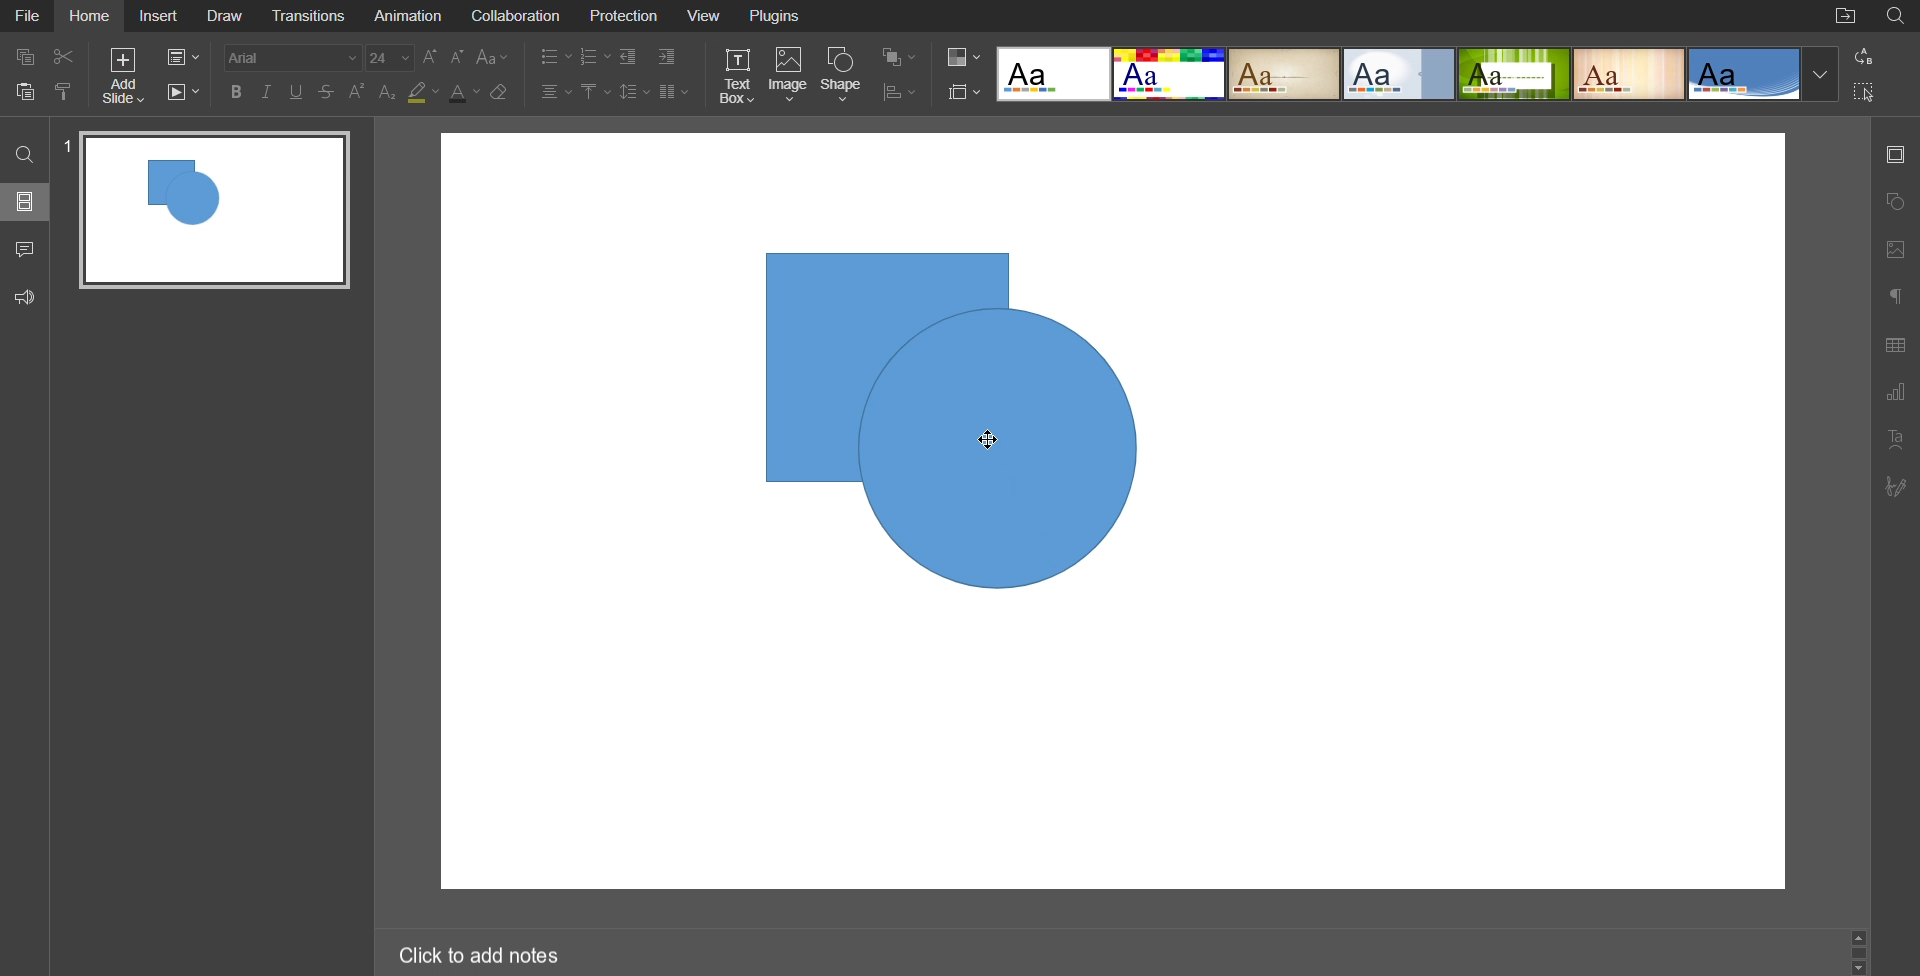 The width and height of the screenshot is (1920, 976). What do you see at coordinates (1897, 17) in the screenshot?
I see `Search` at bounding box center [1897, 17].